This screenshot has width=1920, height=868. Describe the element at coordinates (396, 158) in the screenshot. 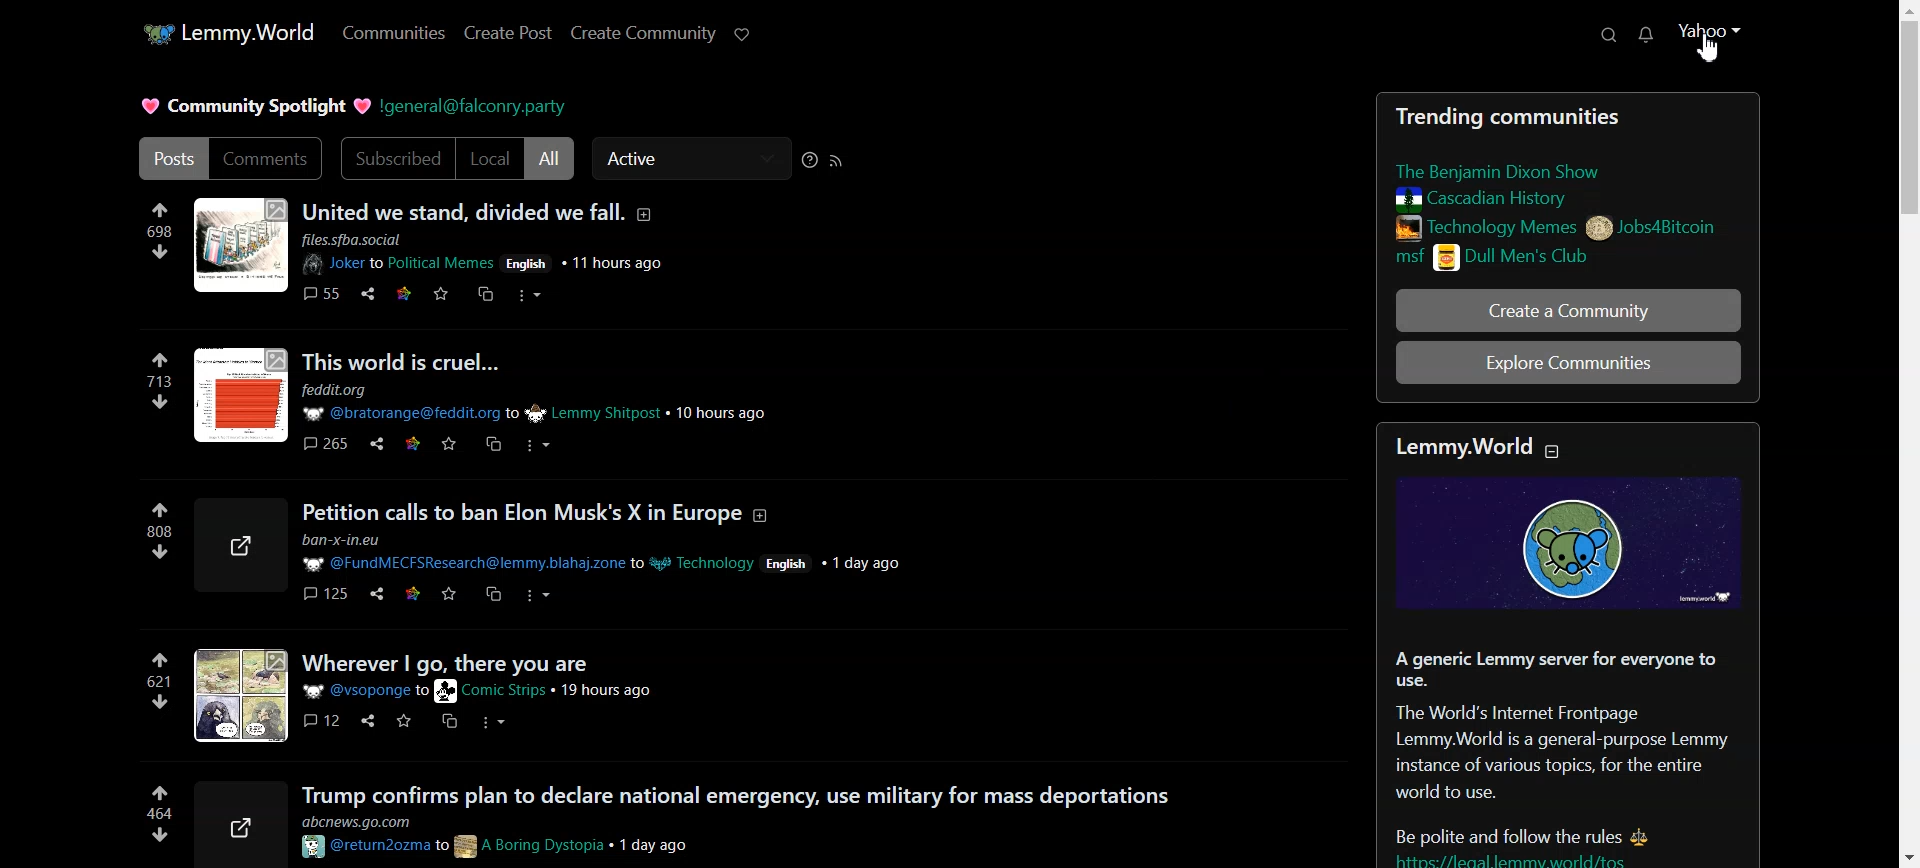

I see `Subscribed` at that location.